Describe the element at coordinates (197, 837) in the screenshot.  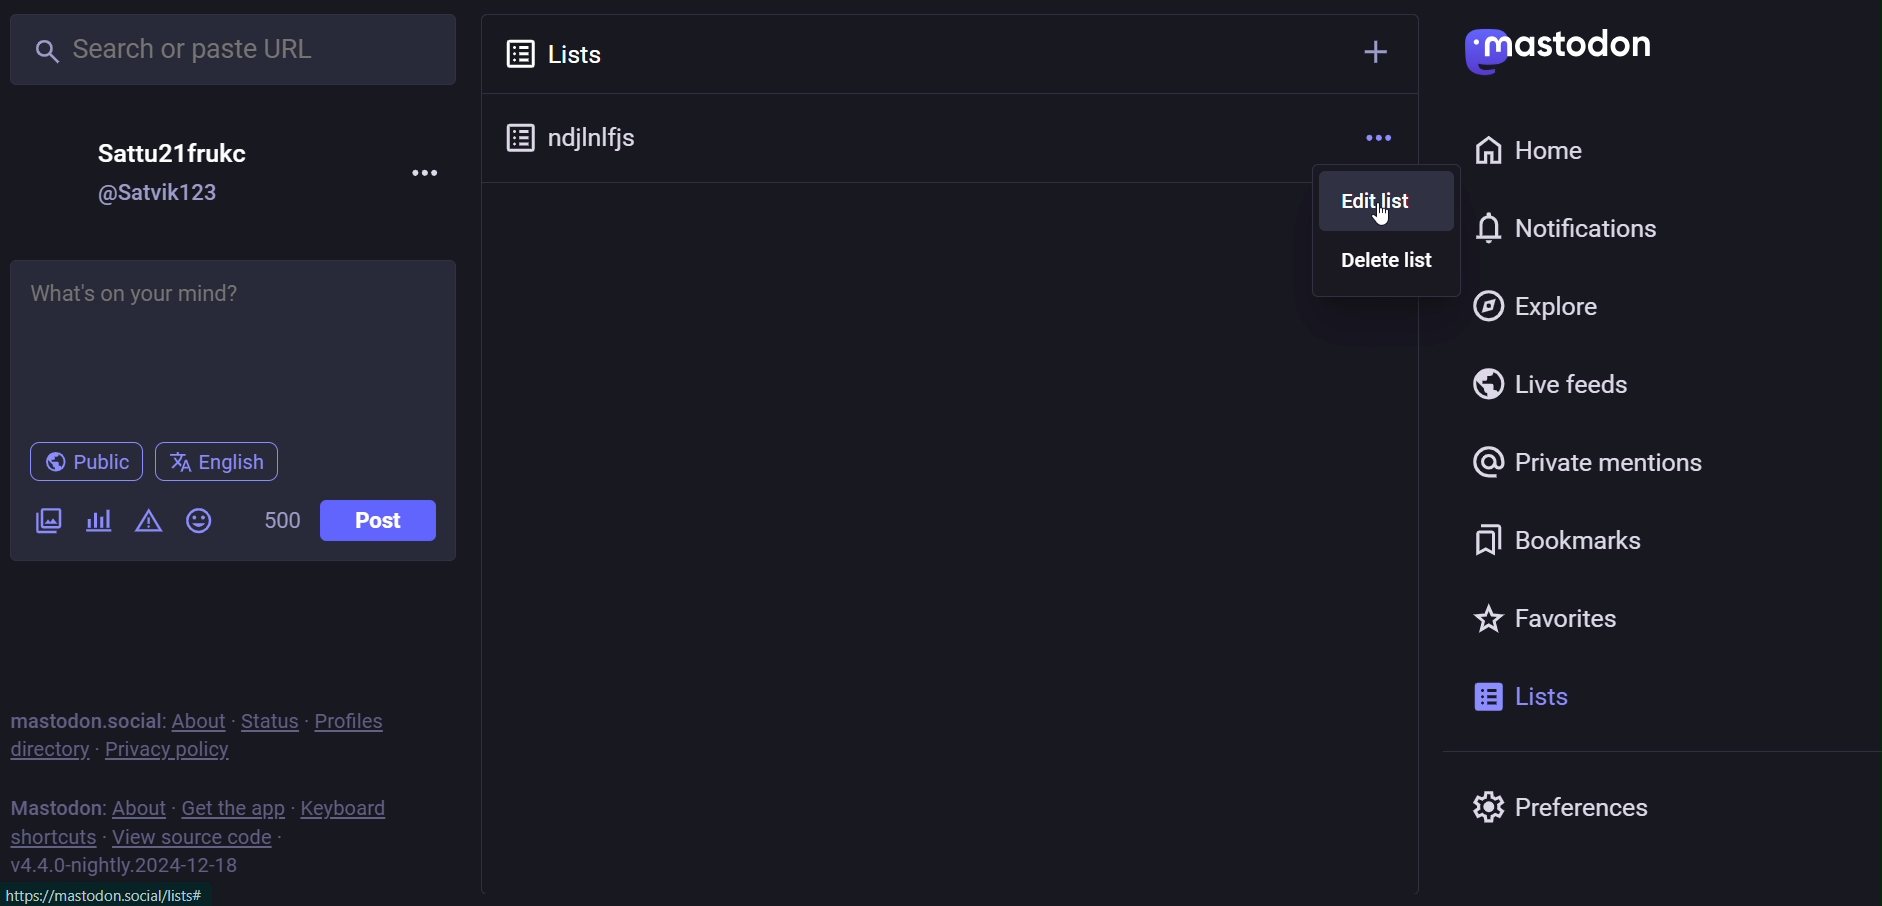
I see `view source code` at that location.